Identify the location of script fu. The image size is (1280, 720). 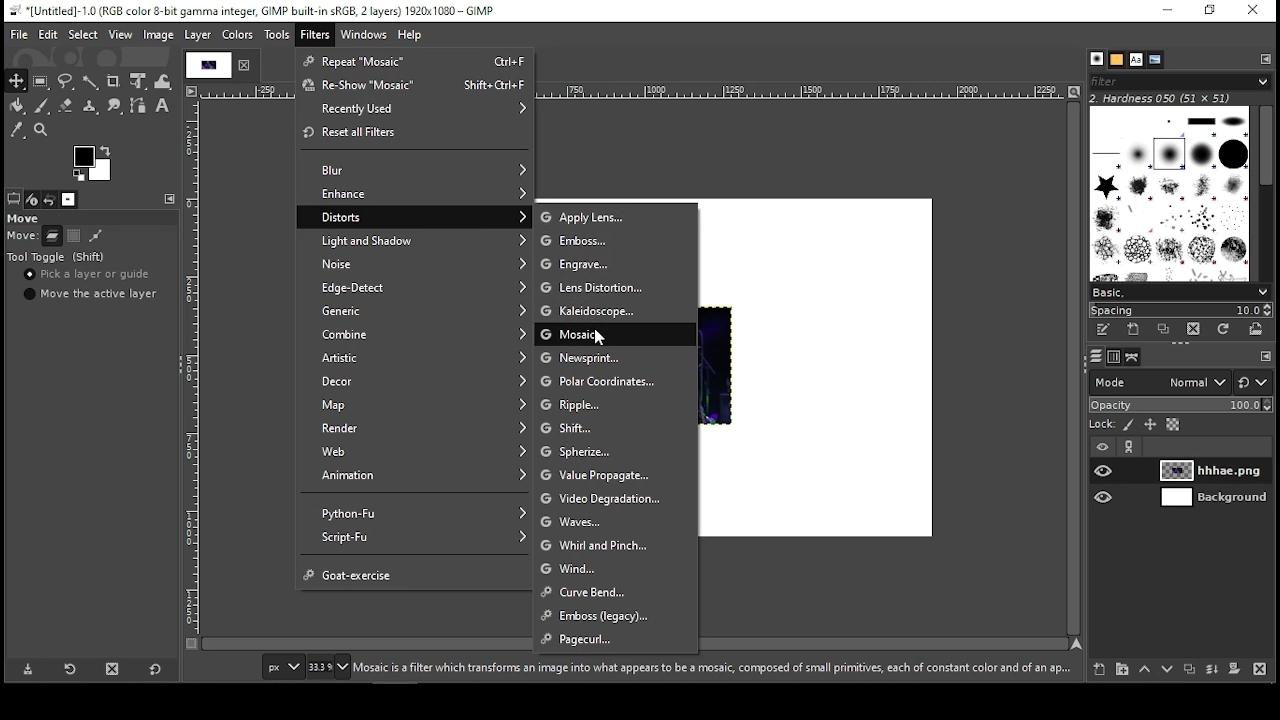
(417, 540).